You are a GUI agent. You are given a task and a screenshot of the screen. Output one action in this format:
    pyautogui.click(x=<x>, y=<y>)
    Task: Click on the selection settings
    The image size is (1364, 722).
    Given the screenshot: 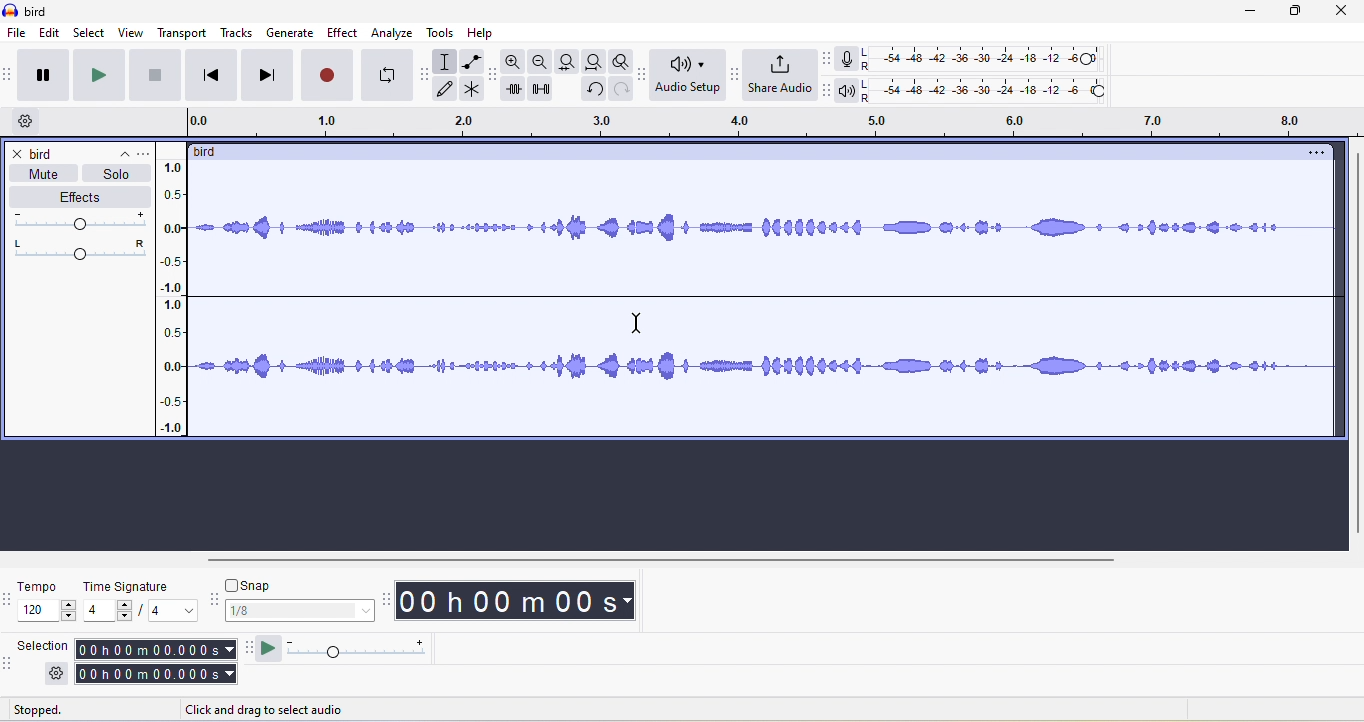 What is the action you would take?
    pyautogui.click(x=56, y=674)
    